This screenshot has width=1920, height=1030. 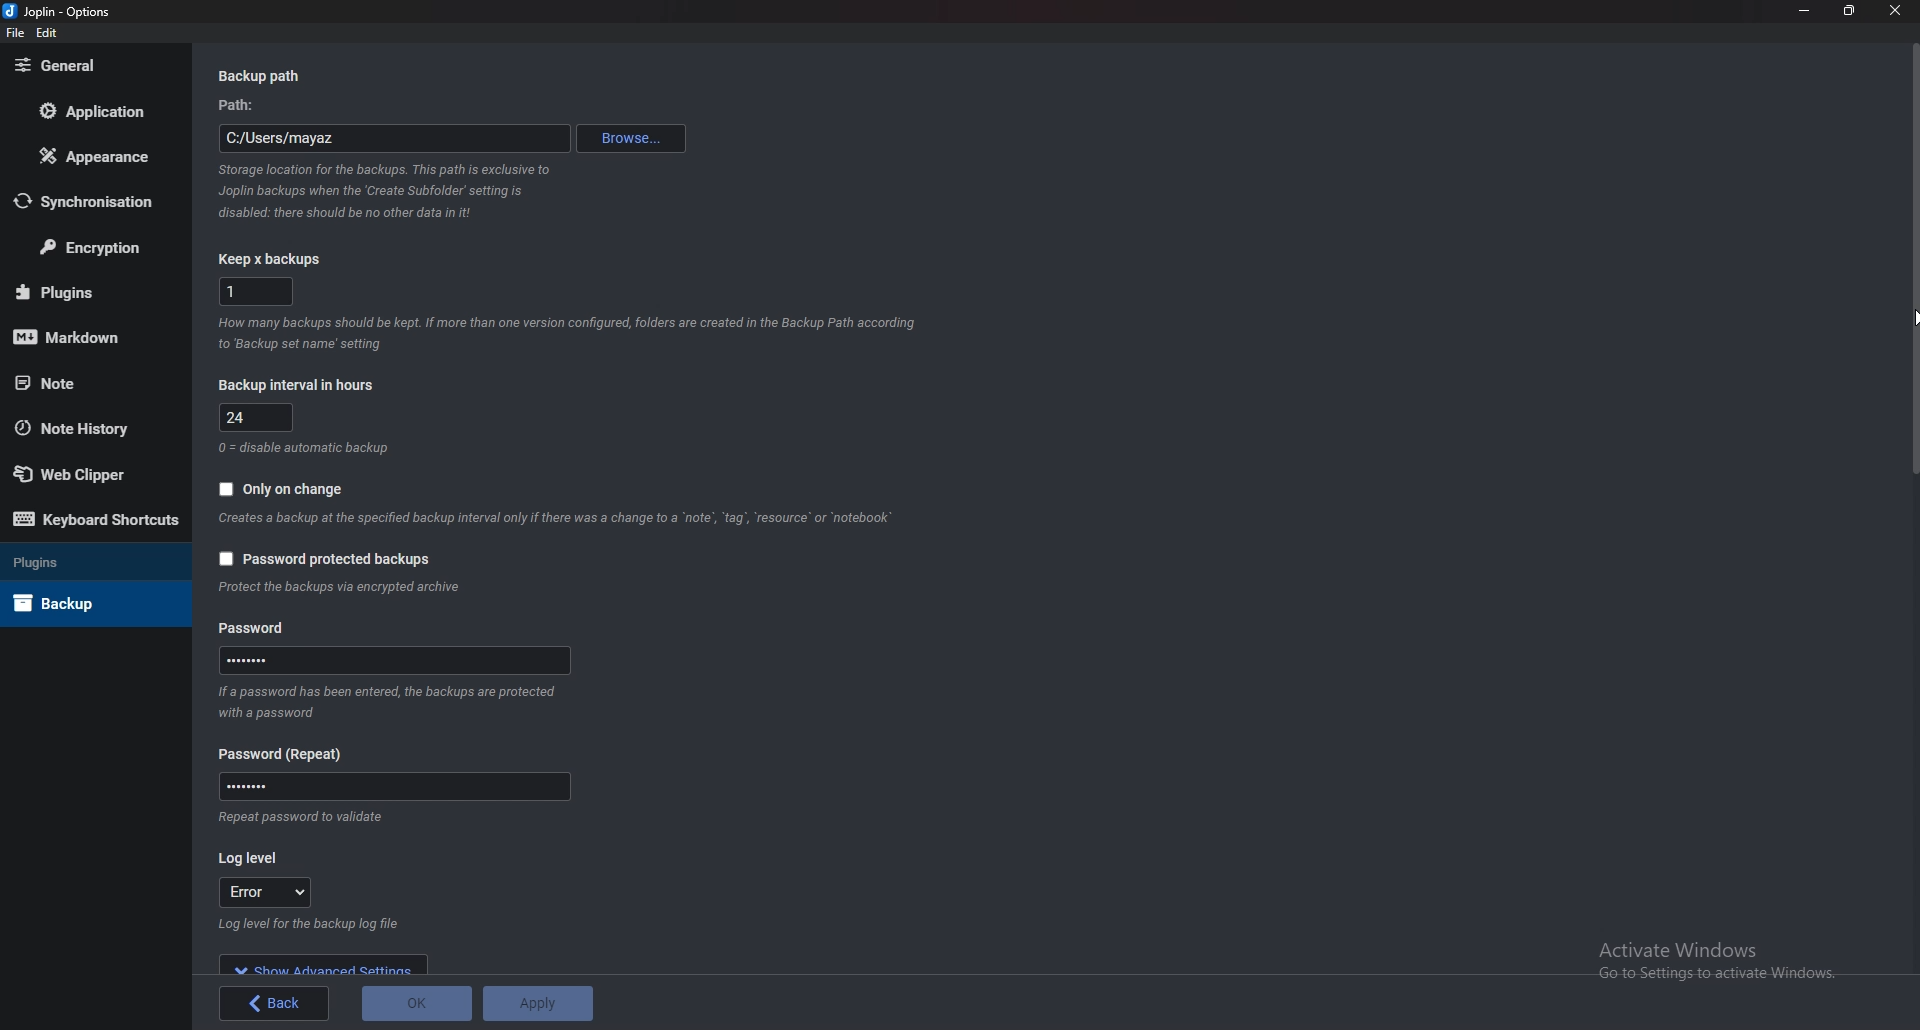 What do you see at coordinates (416, 1004) in the screenshot?
I see `O K` at bounding box center [416, 1004].